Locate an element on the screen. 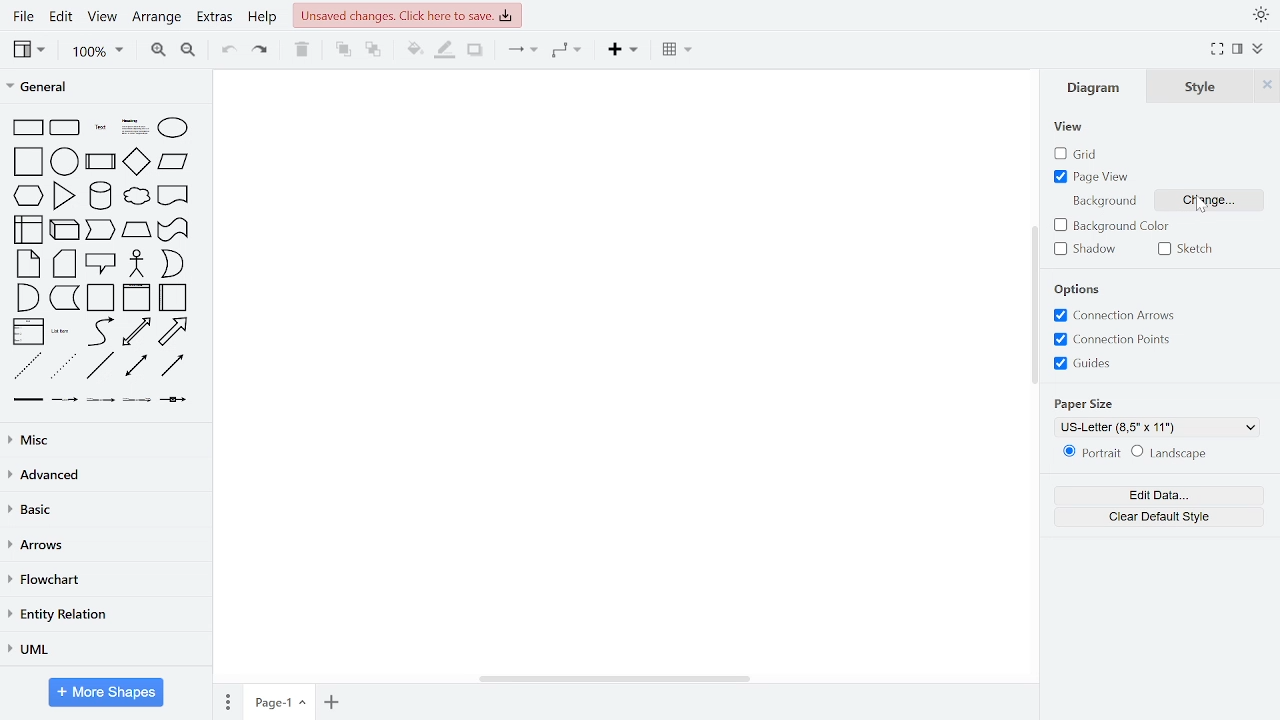 This screenshot has width=1280, height=720. table is located at coordinates (676, 50).